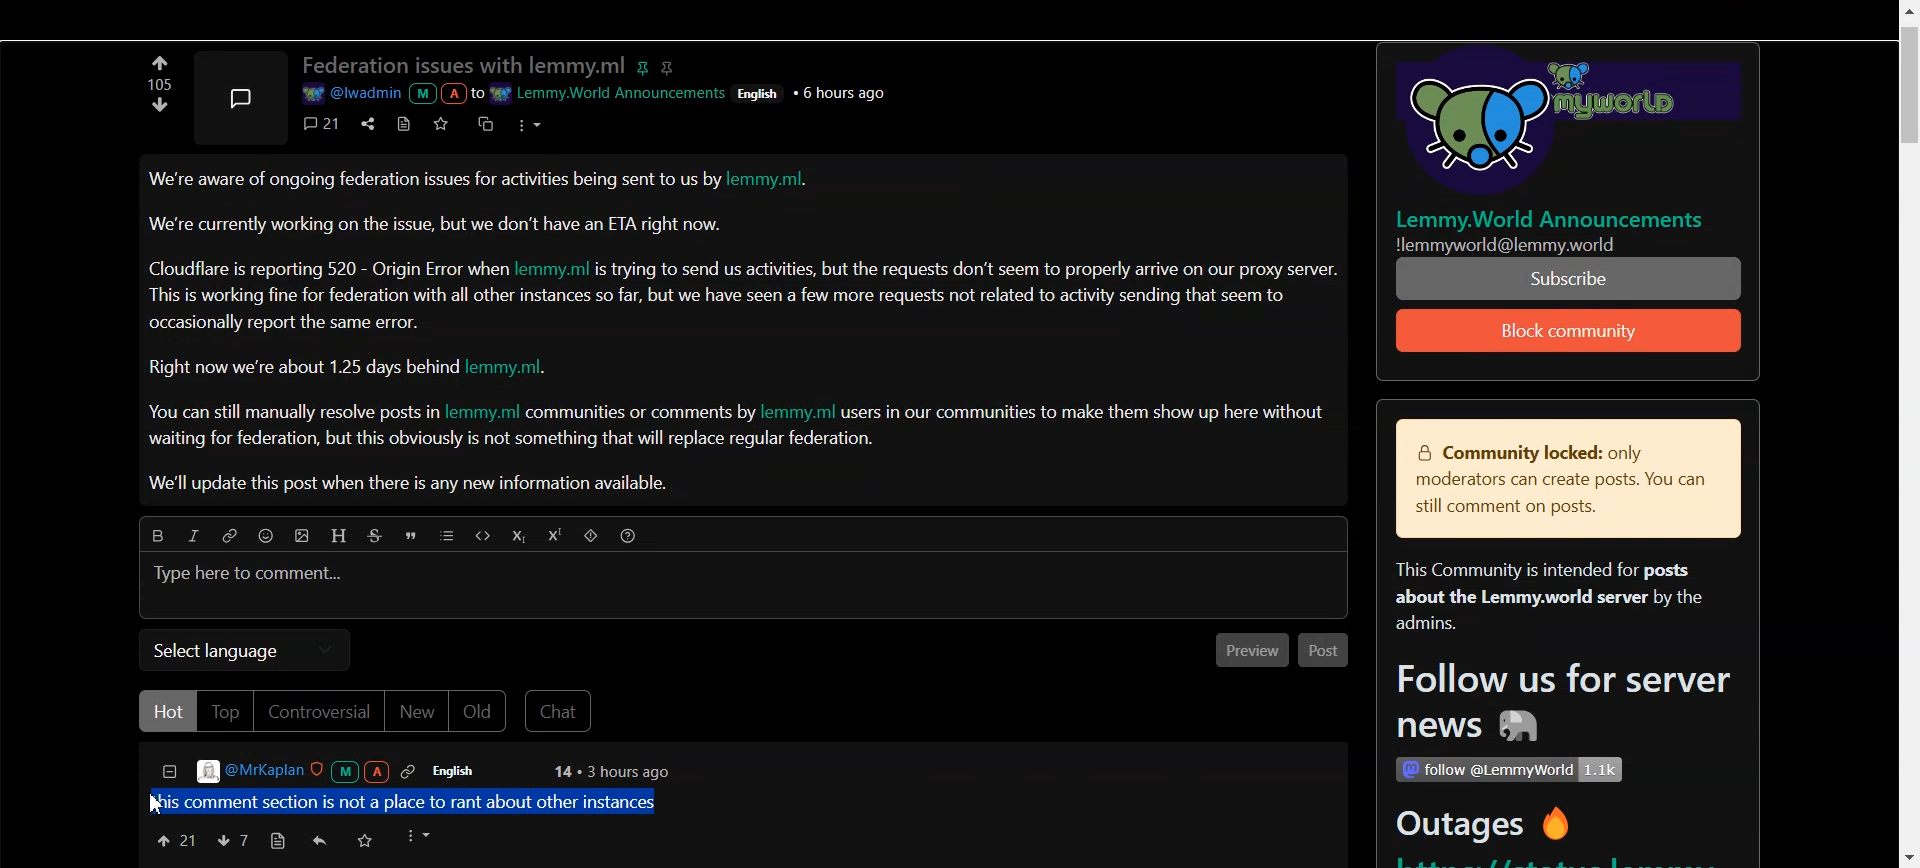  What do you see at coordinates (329, 268) in the screenshot?
I see `Cloudflare is reporting 520 - Origin Error wher` at bounding box center [329, 268].